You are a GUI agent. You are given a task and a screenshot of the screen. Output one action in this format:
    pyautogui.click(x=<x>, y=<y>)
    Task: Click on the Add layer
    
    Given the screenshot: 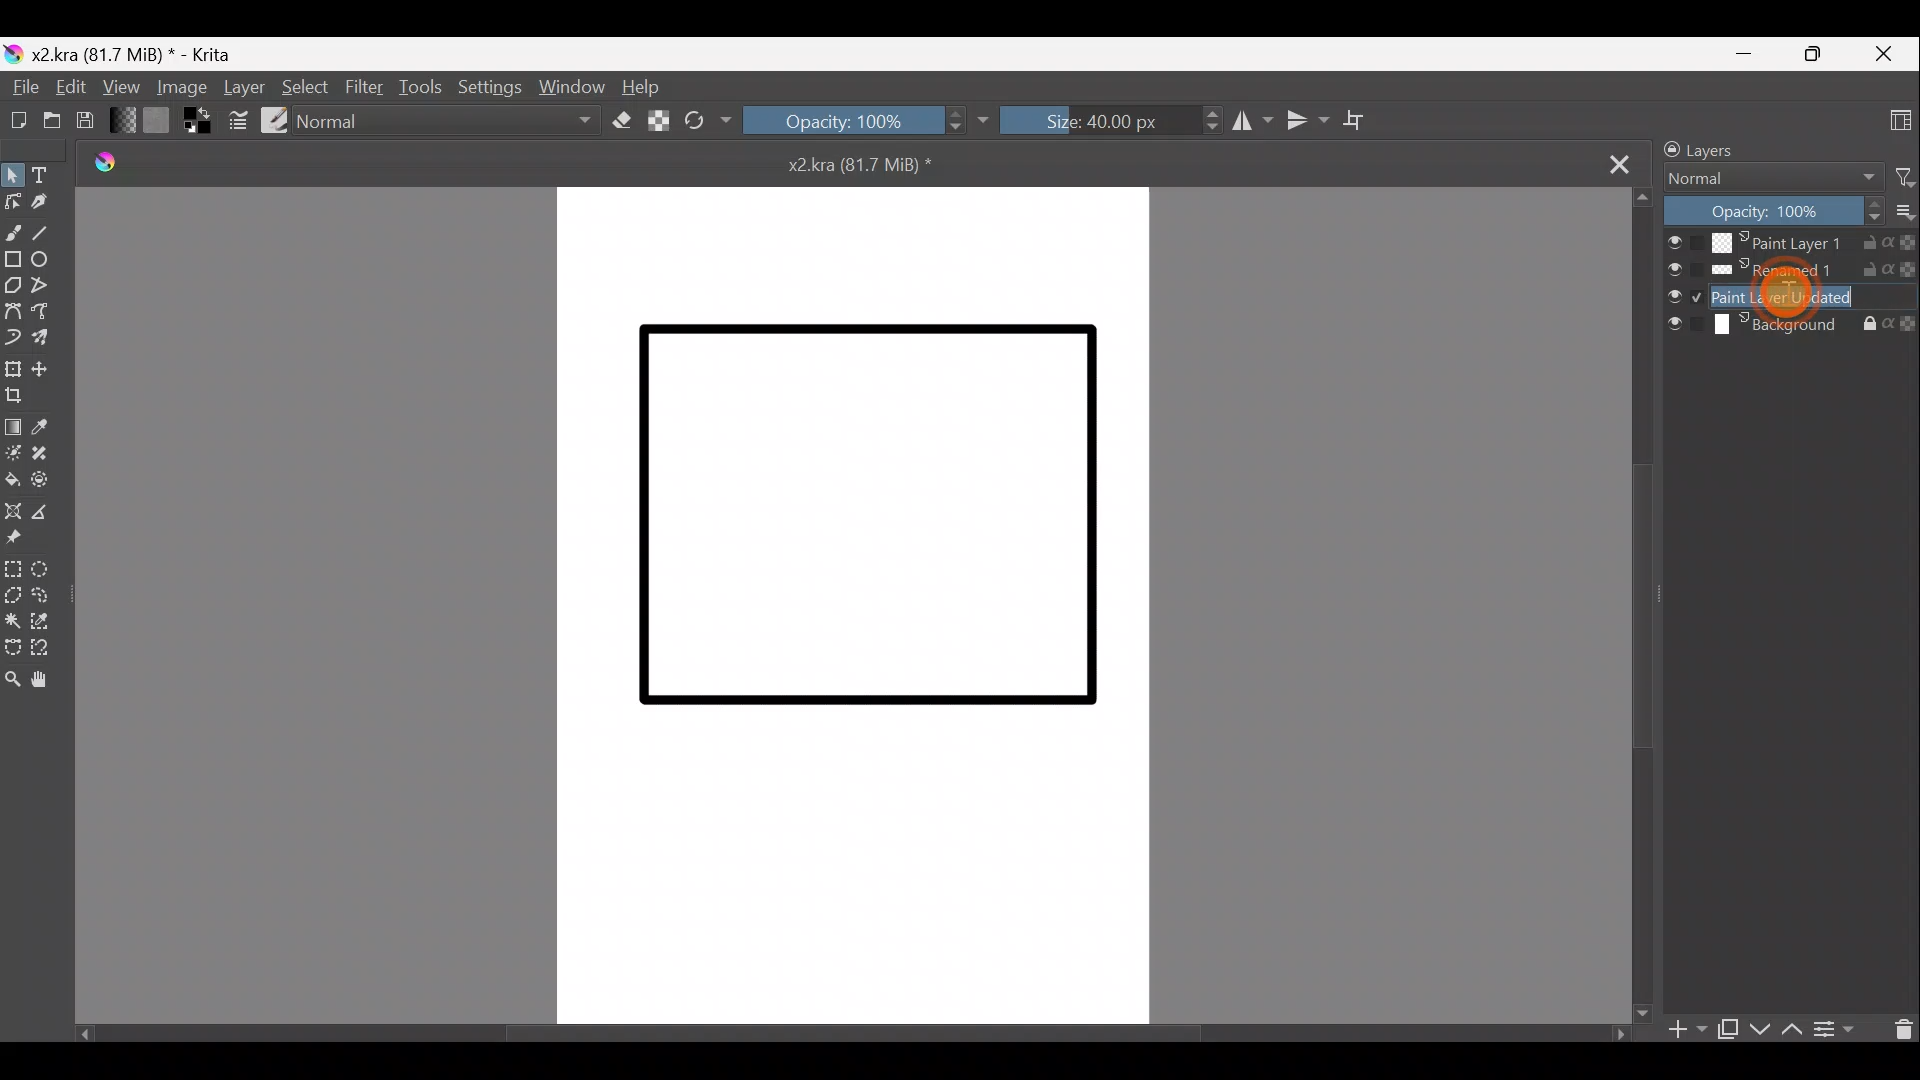 What is the action you would take?
    pyautogui.click(x=1682, y=1034)
    